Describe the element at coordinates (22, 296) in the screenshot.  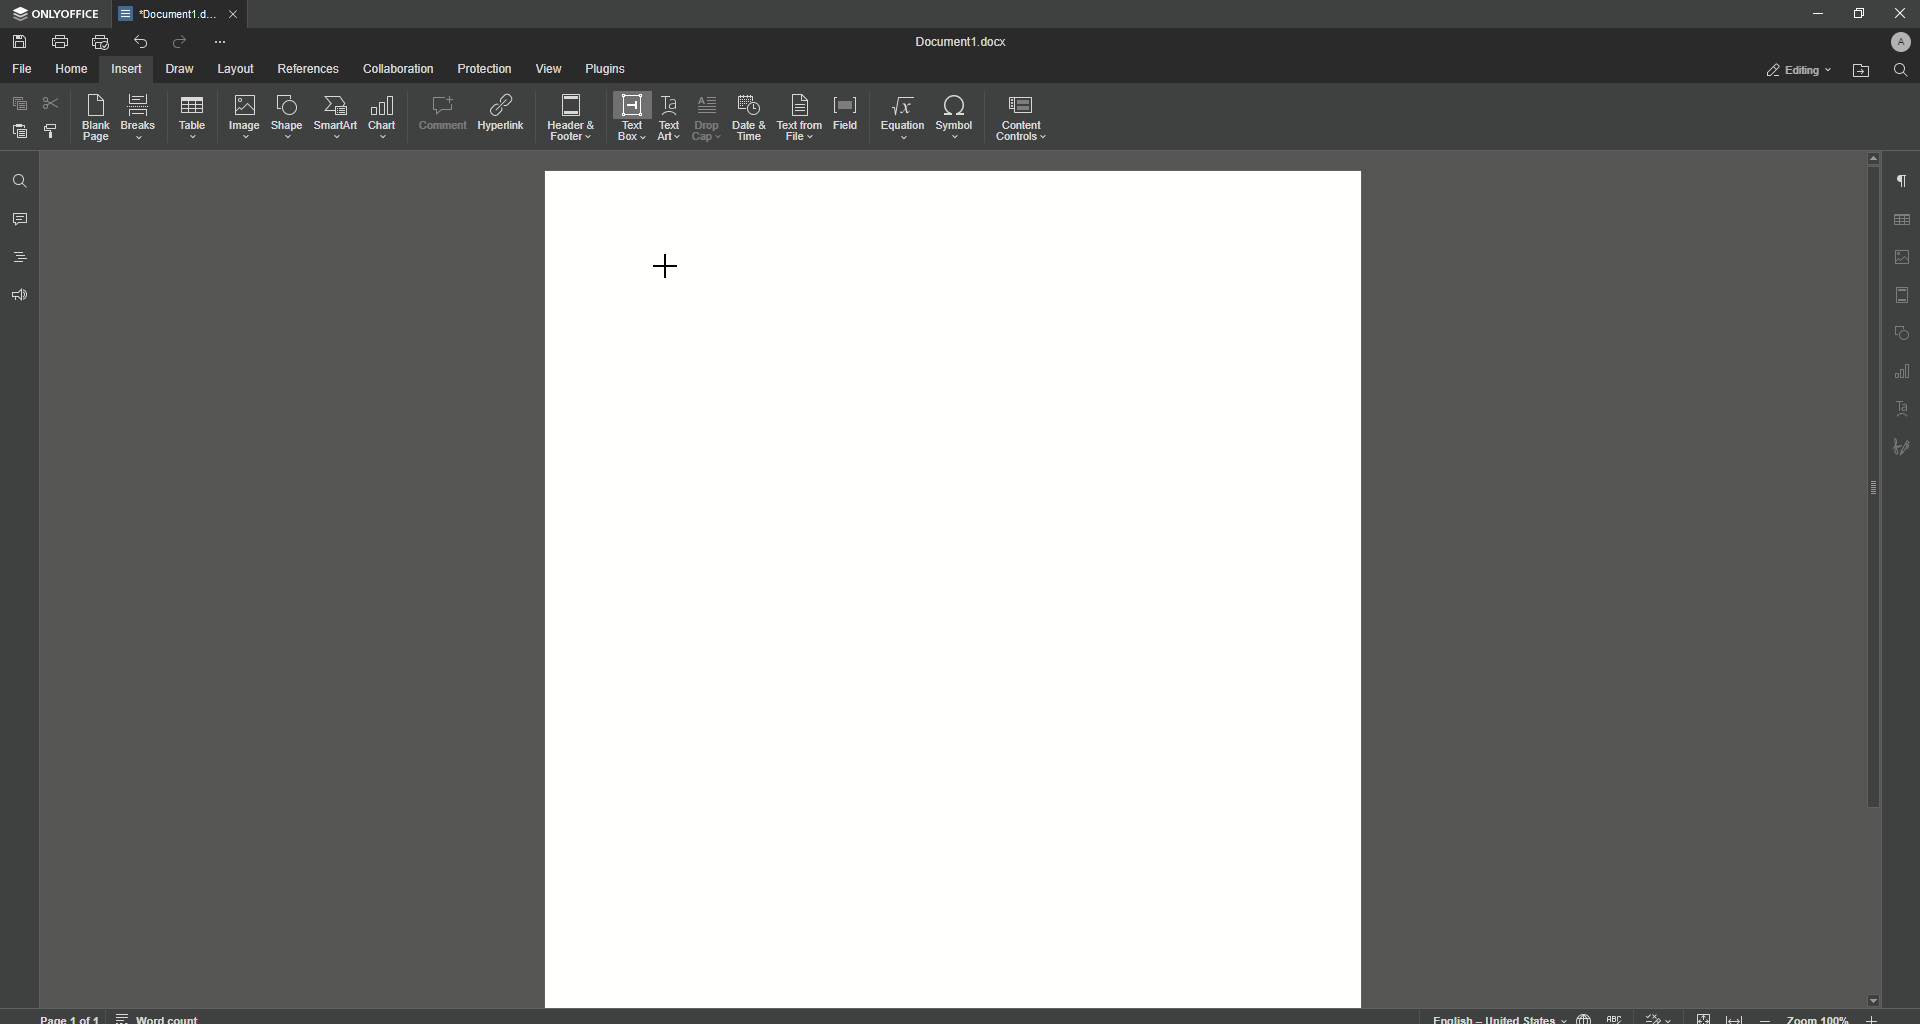
I see `Feedback` at that location.